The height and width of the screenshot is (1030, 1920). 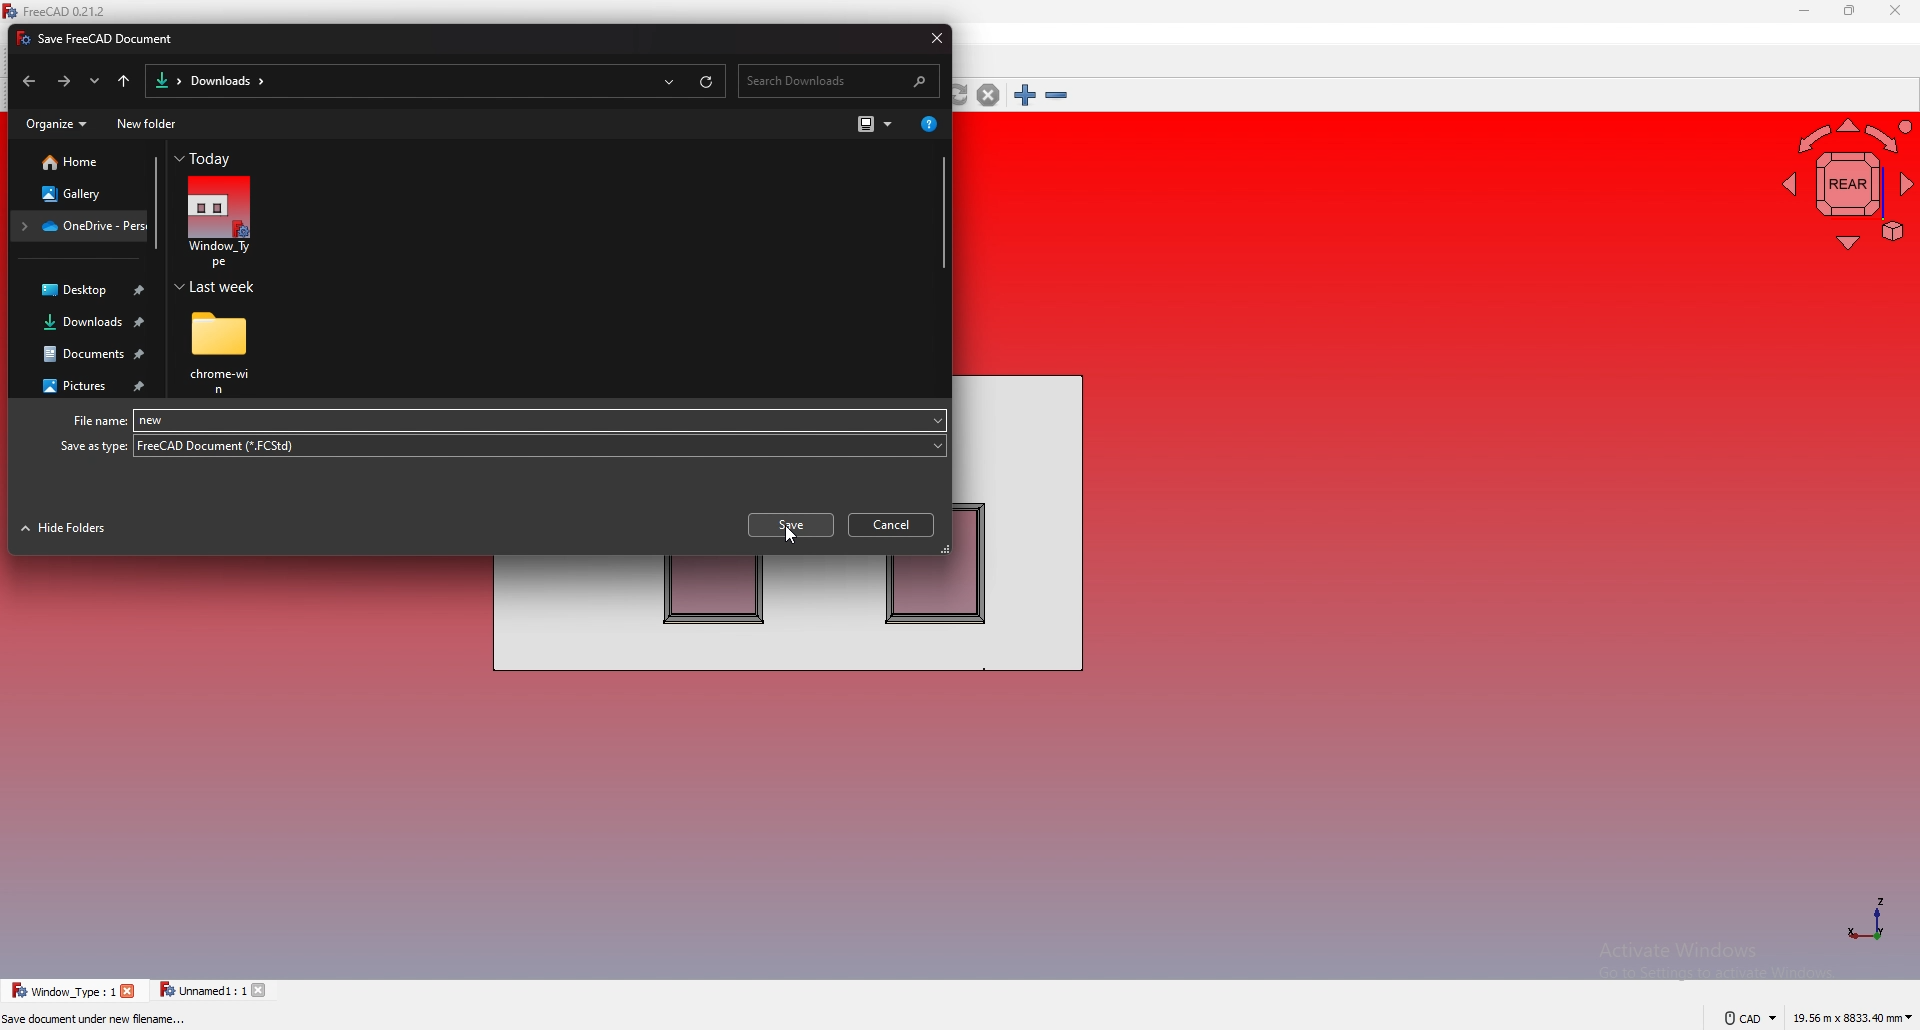 I want to click on refresh, so click(x=707, y=79).